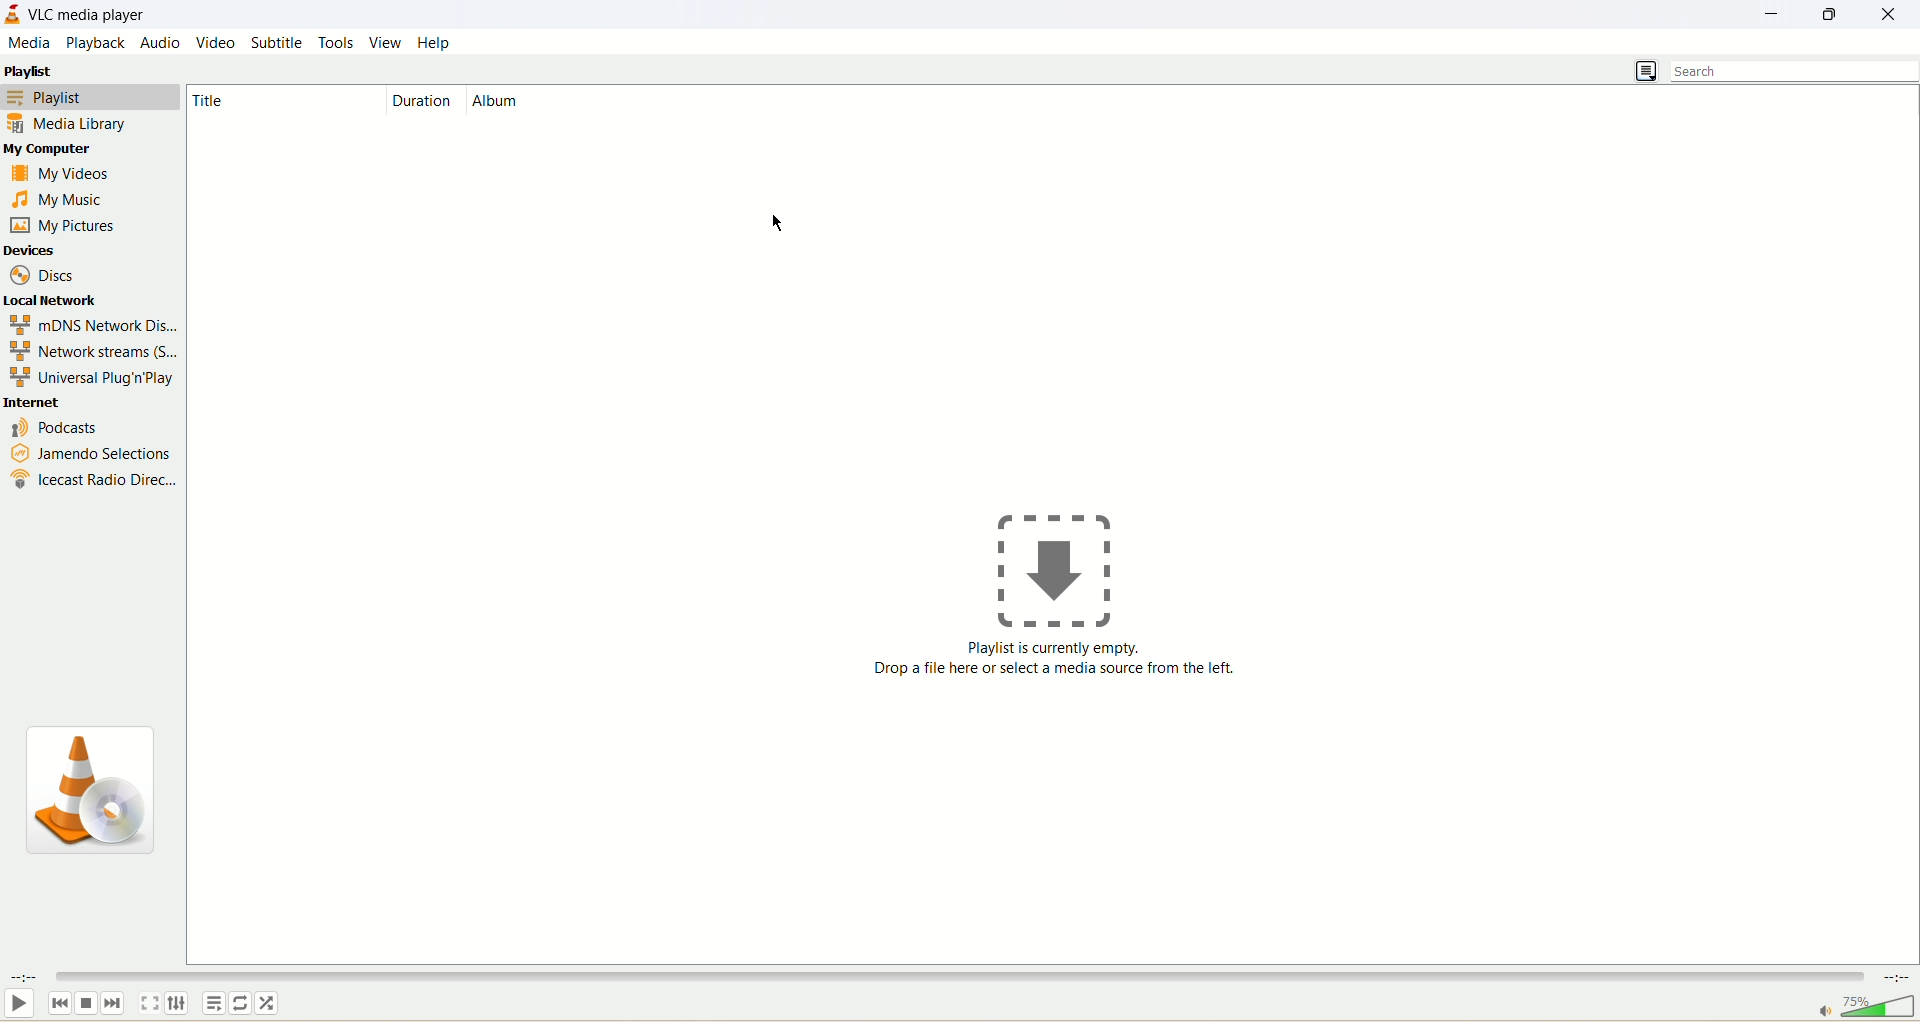 This screenshot has height=1022, width=1920. What do you see at coordinates (33, 400) in the screenshot?
I see `internet` at bounding box center [33, 400].